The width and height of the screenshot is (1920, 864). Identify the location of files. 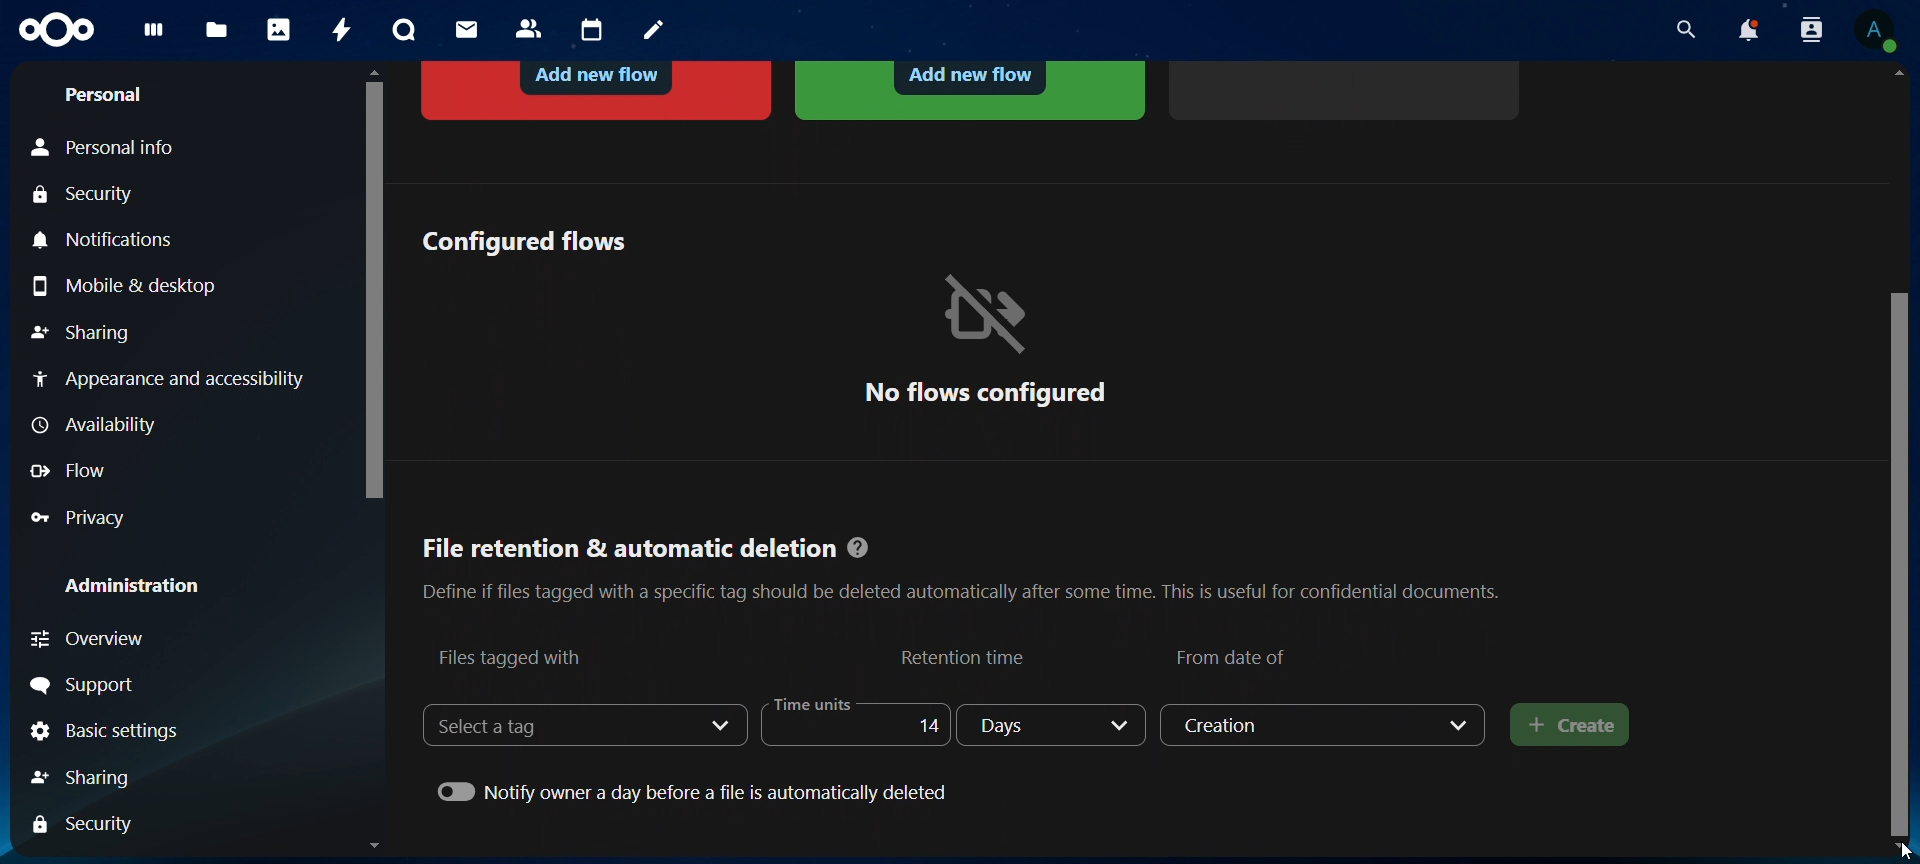
(217, 32).